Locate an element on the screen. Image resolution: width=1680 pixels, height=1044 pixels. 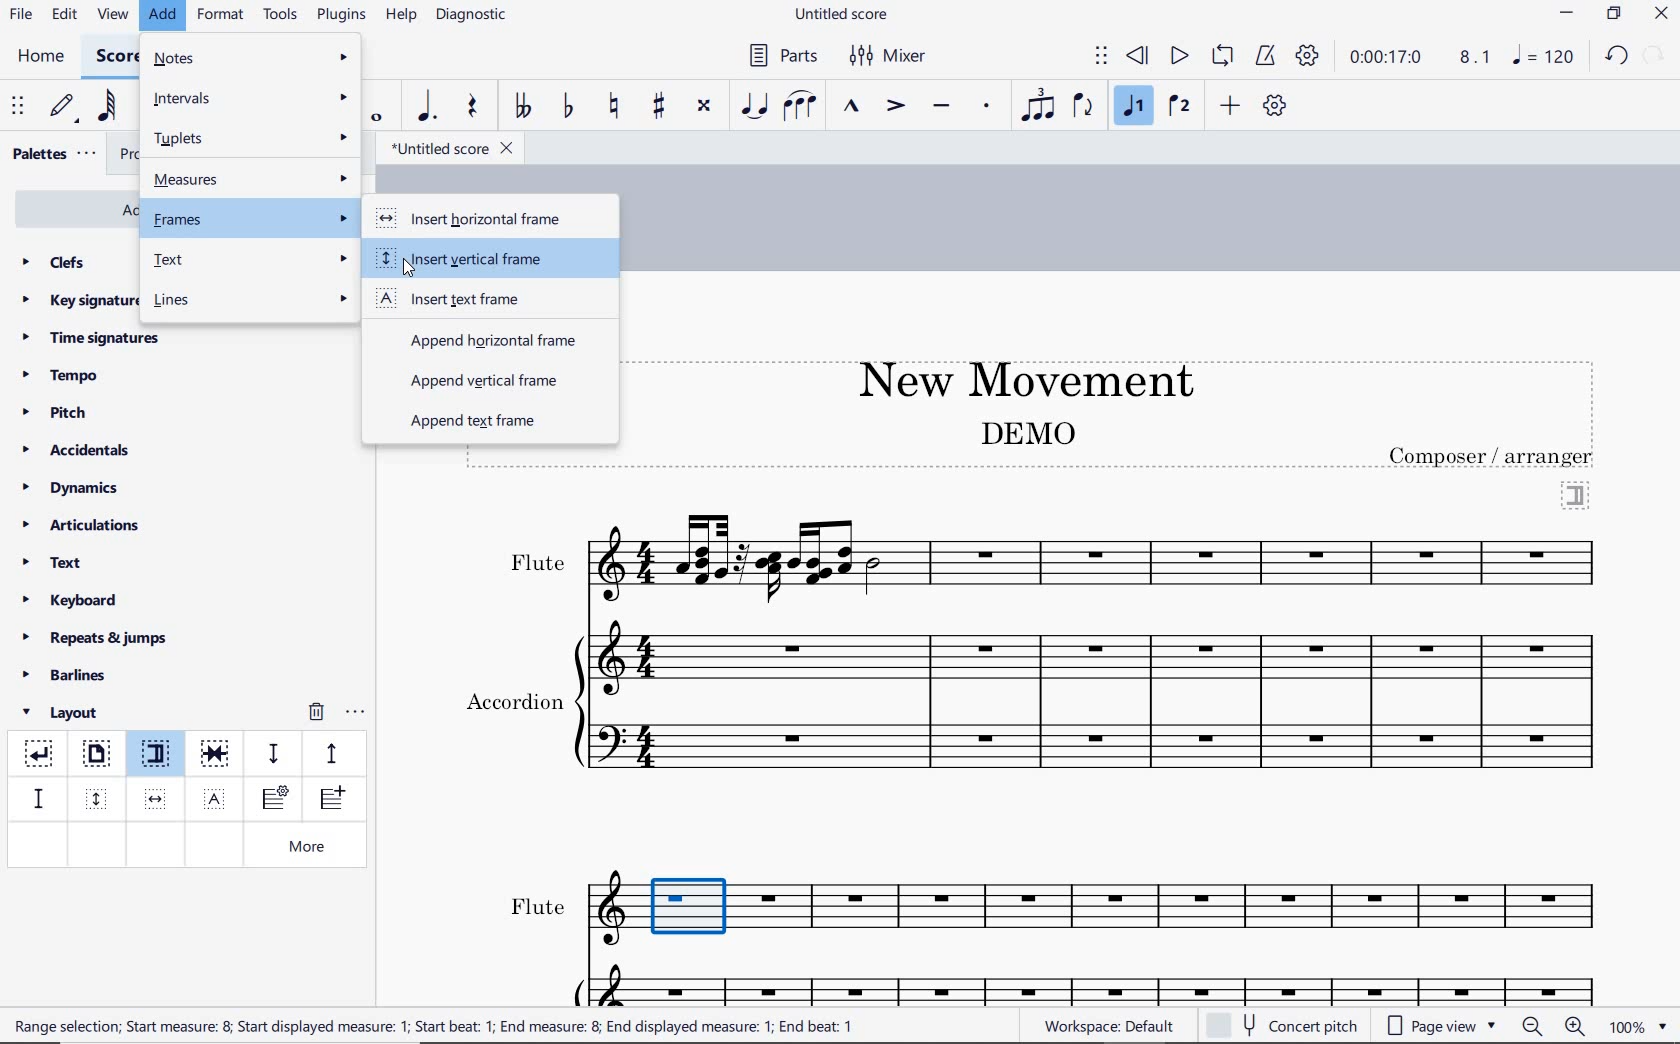
format is located at coordinates (222, 14).